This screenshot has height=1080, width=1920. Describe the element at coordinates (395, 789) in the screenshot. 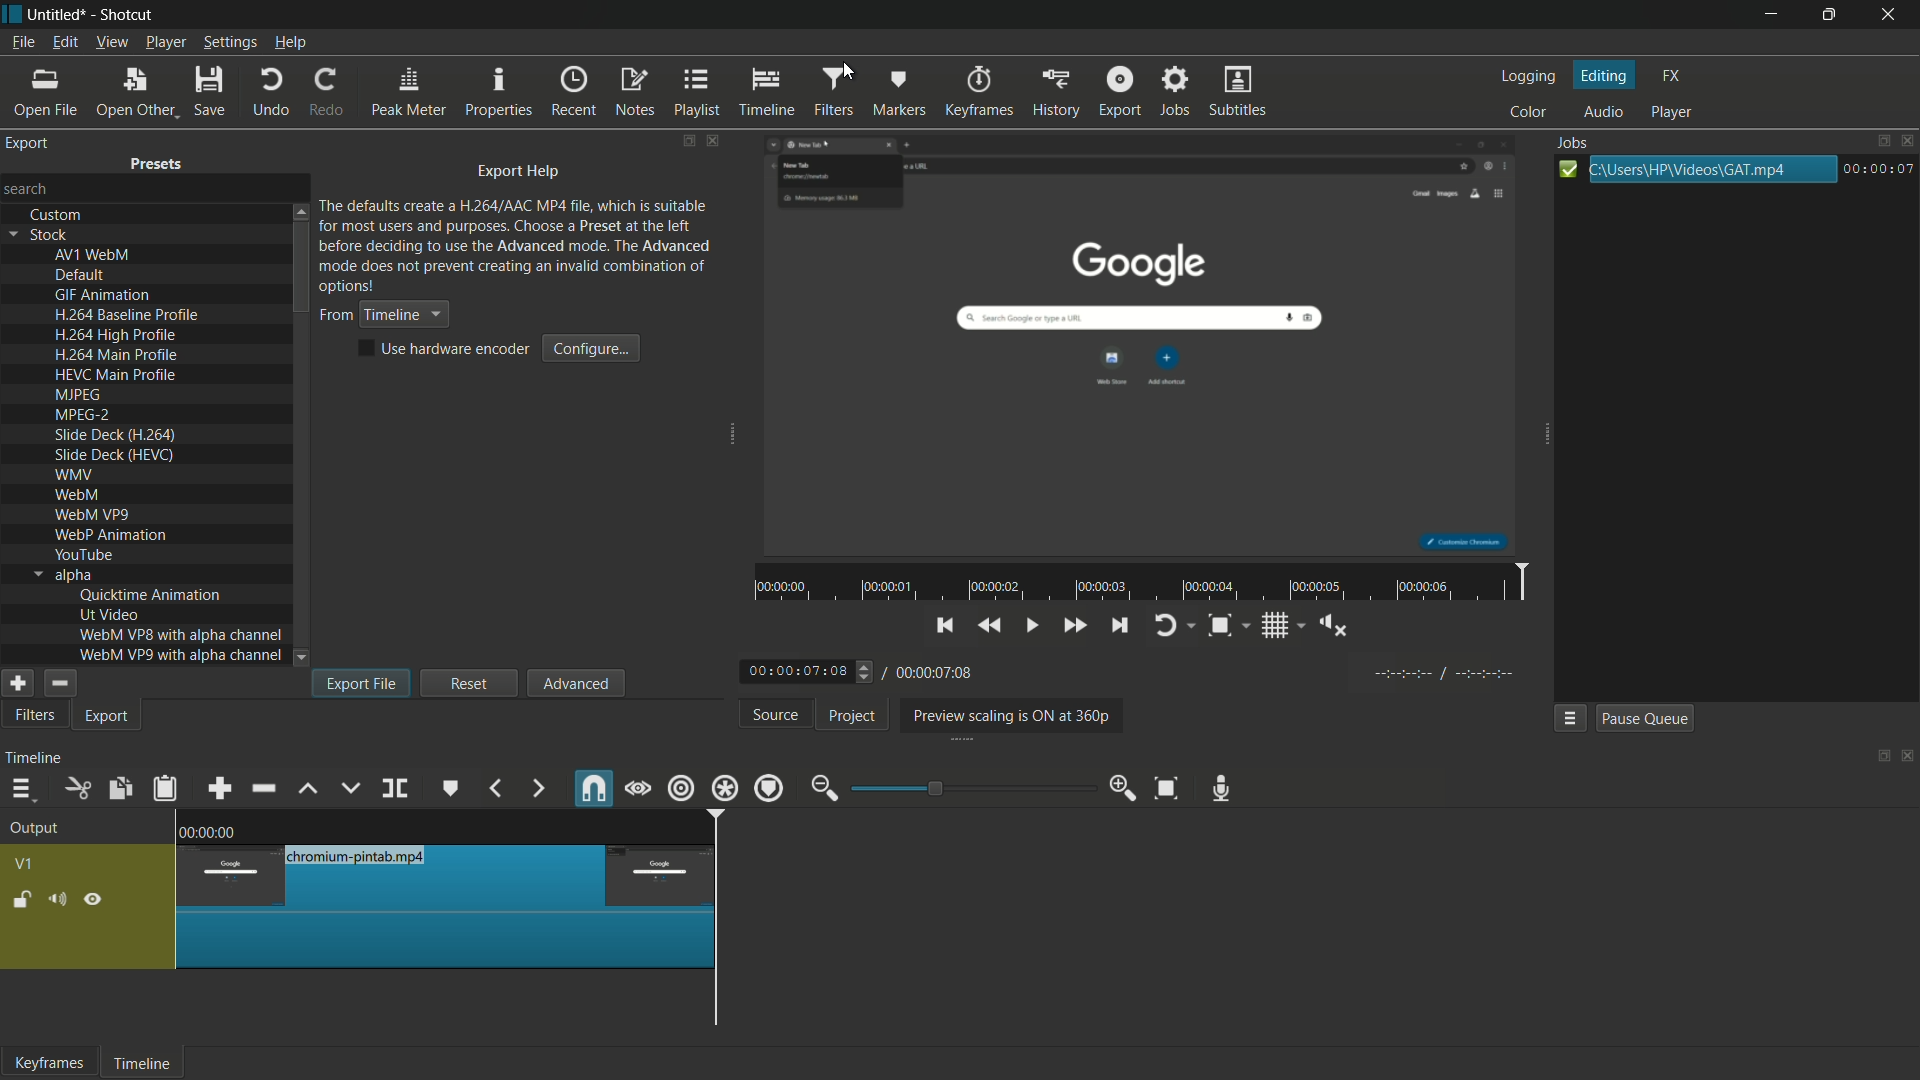

I see `split at playhead` at that location.